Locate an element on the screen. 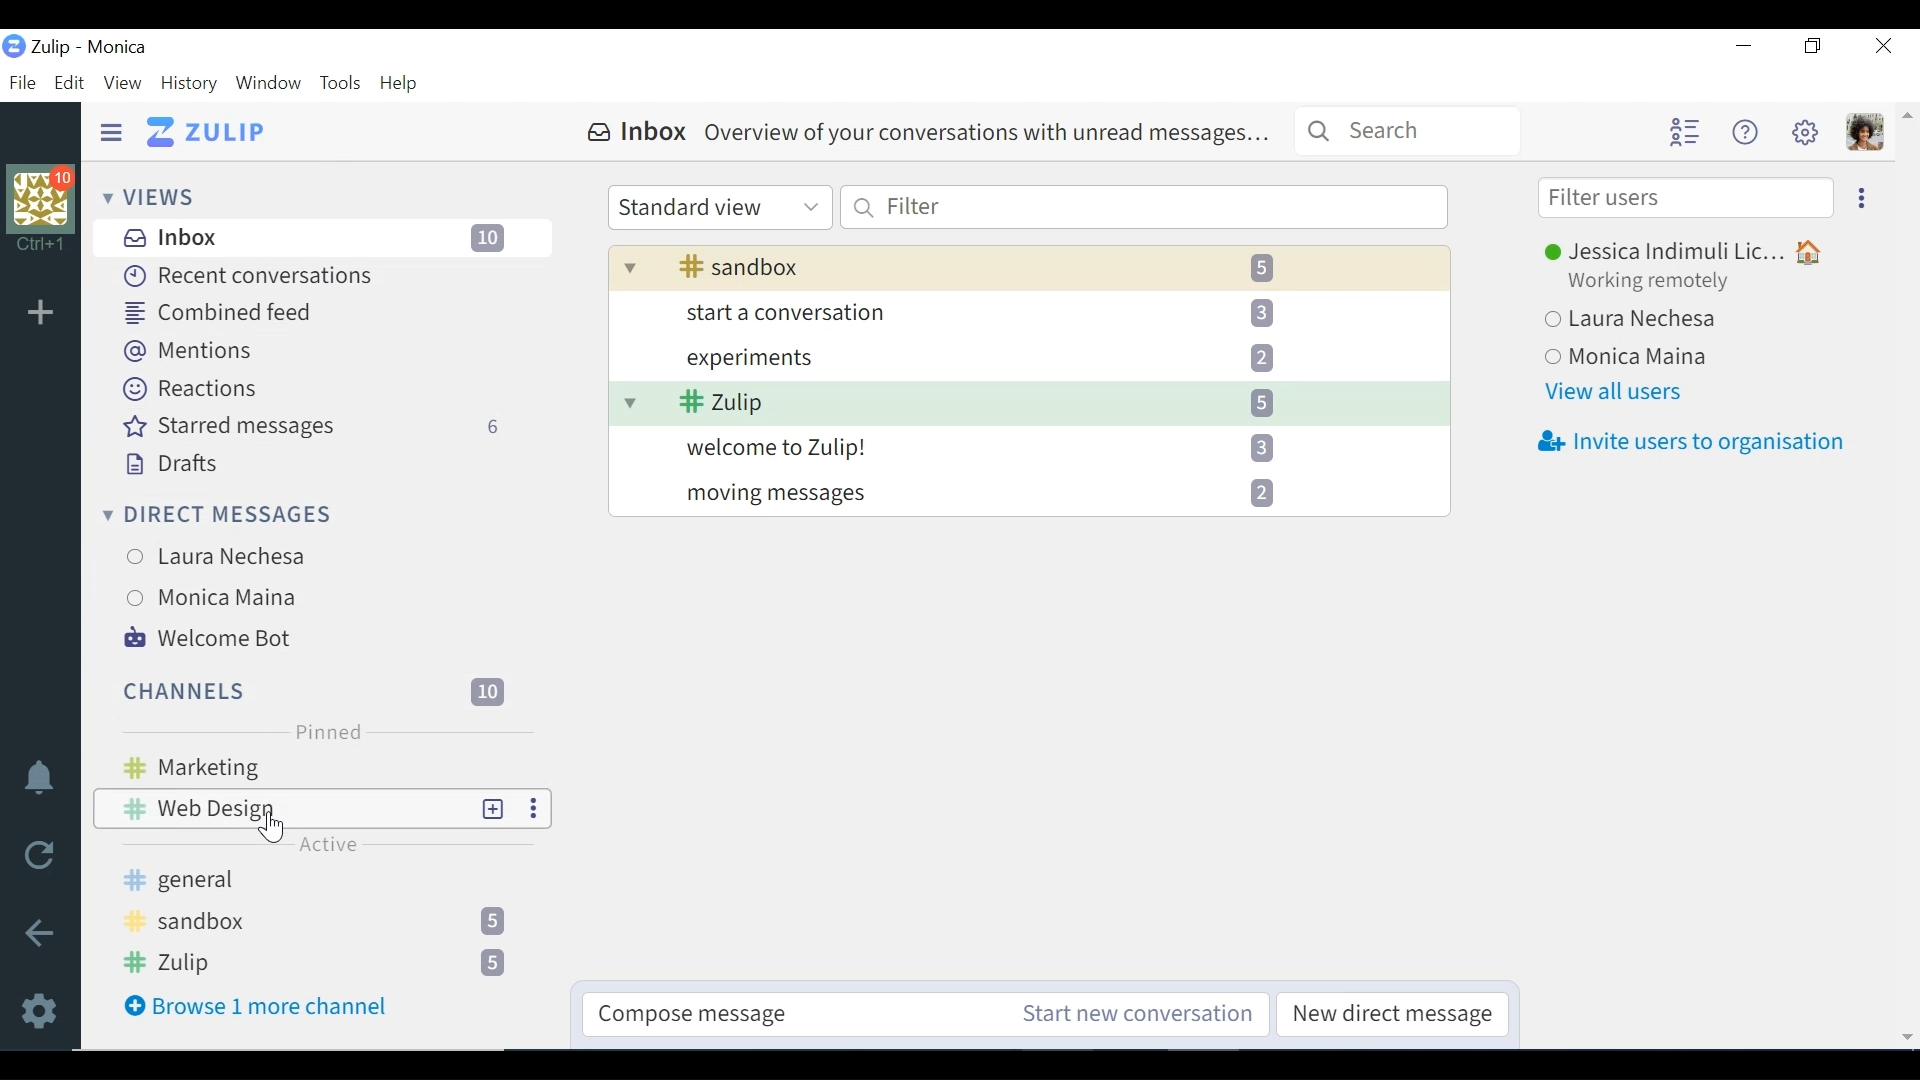  sandbox channel dropdown is located at coordinates (1029, 266).